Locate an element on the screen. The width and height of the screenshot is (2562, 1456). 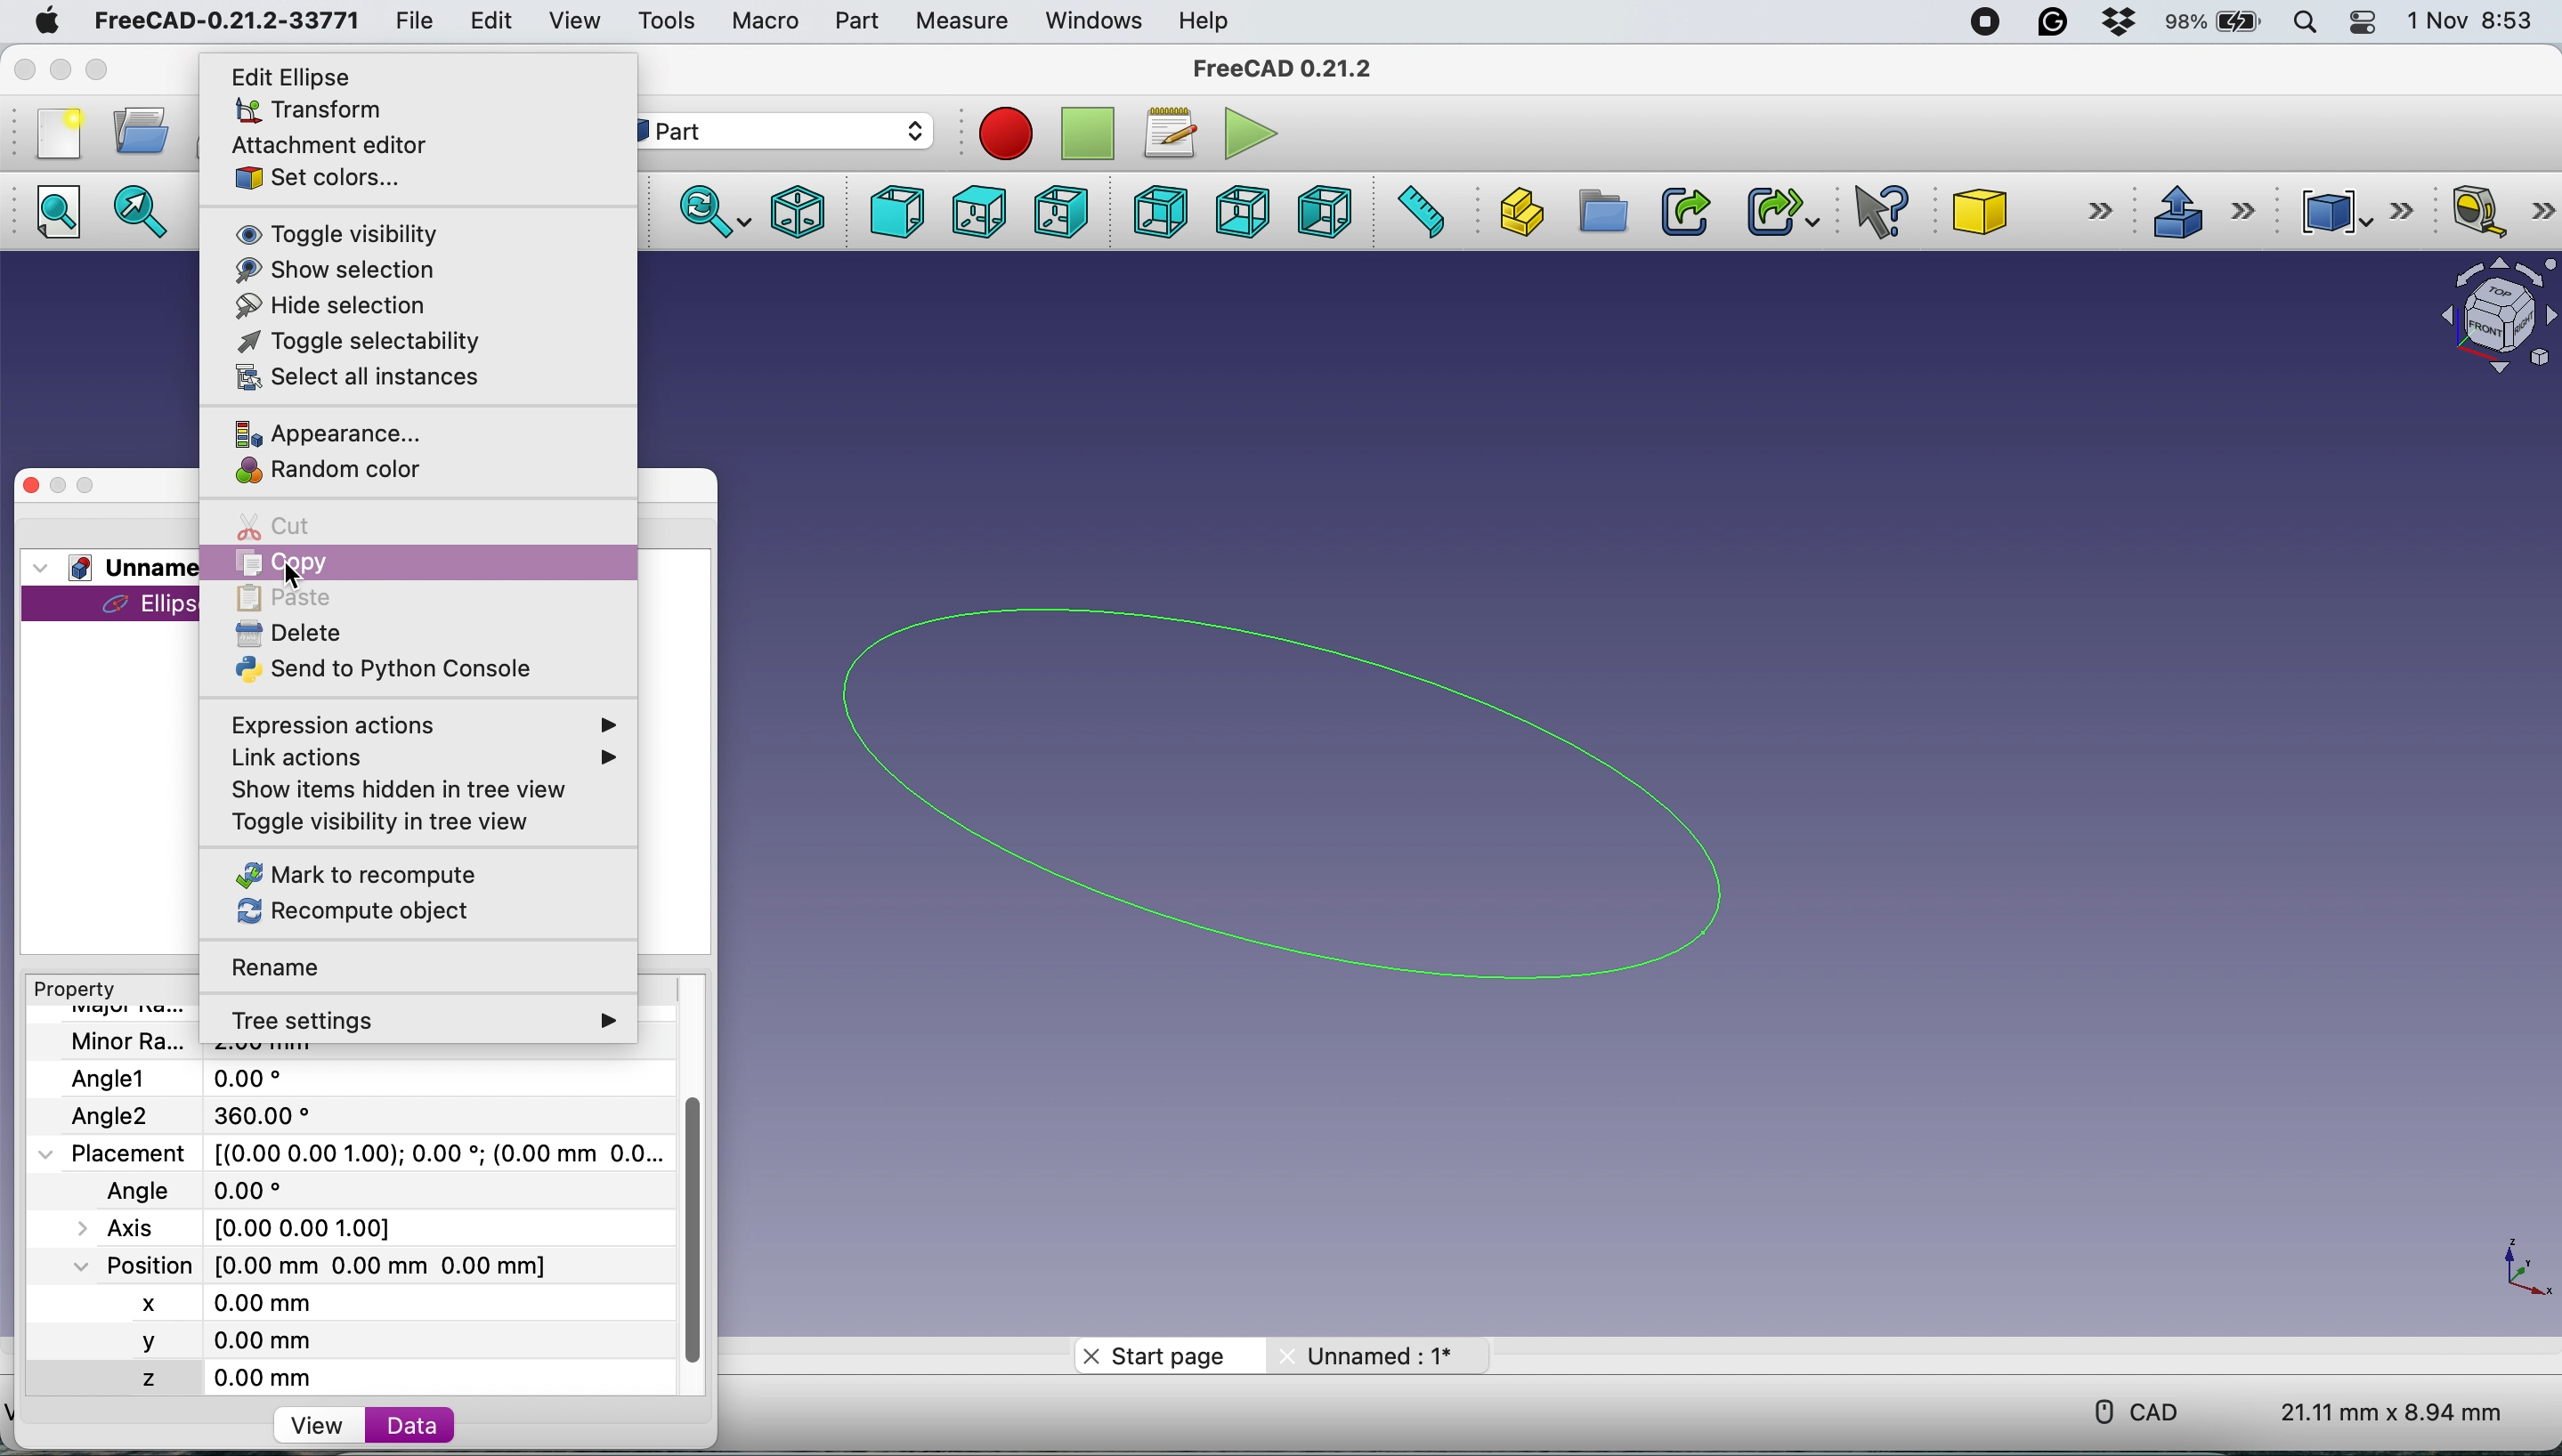
delete is located at coordinates (289, 634).